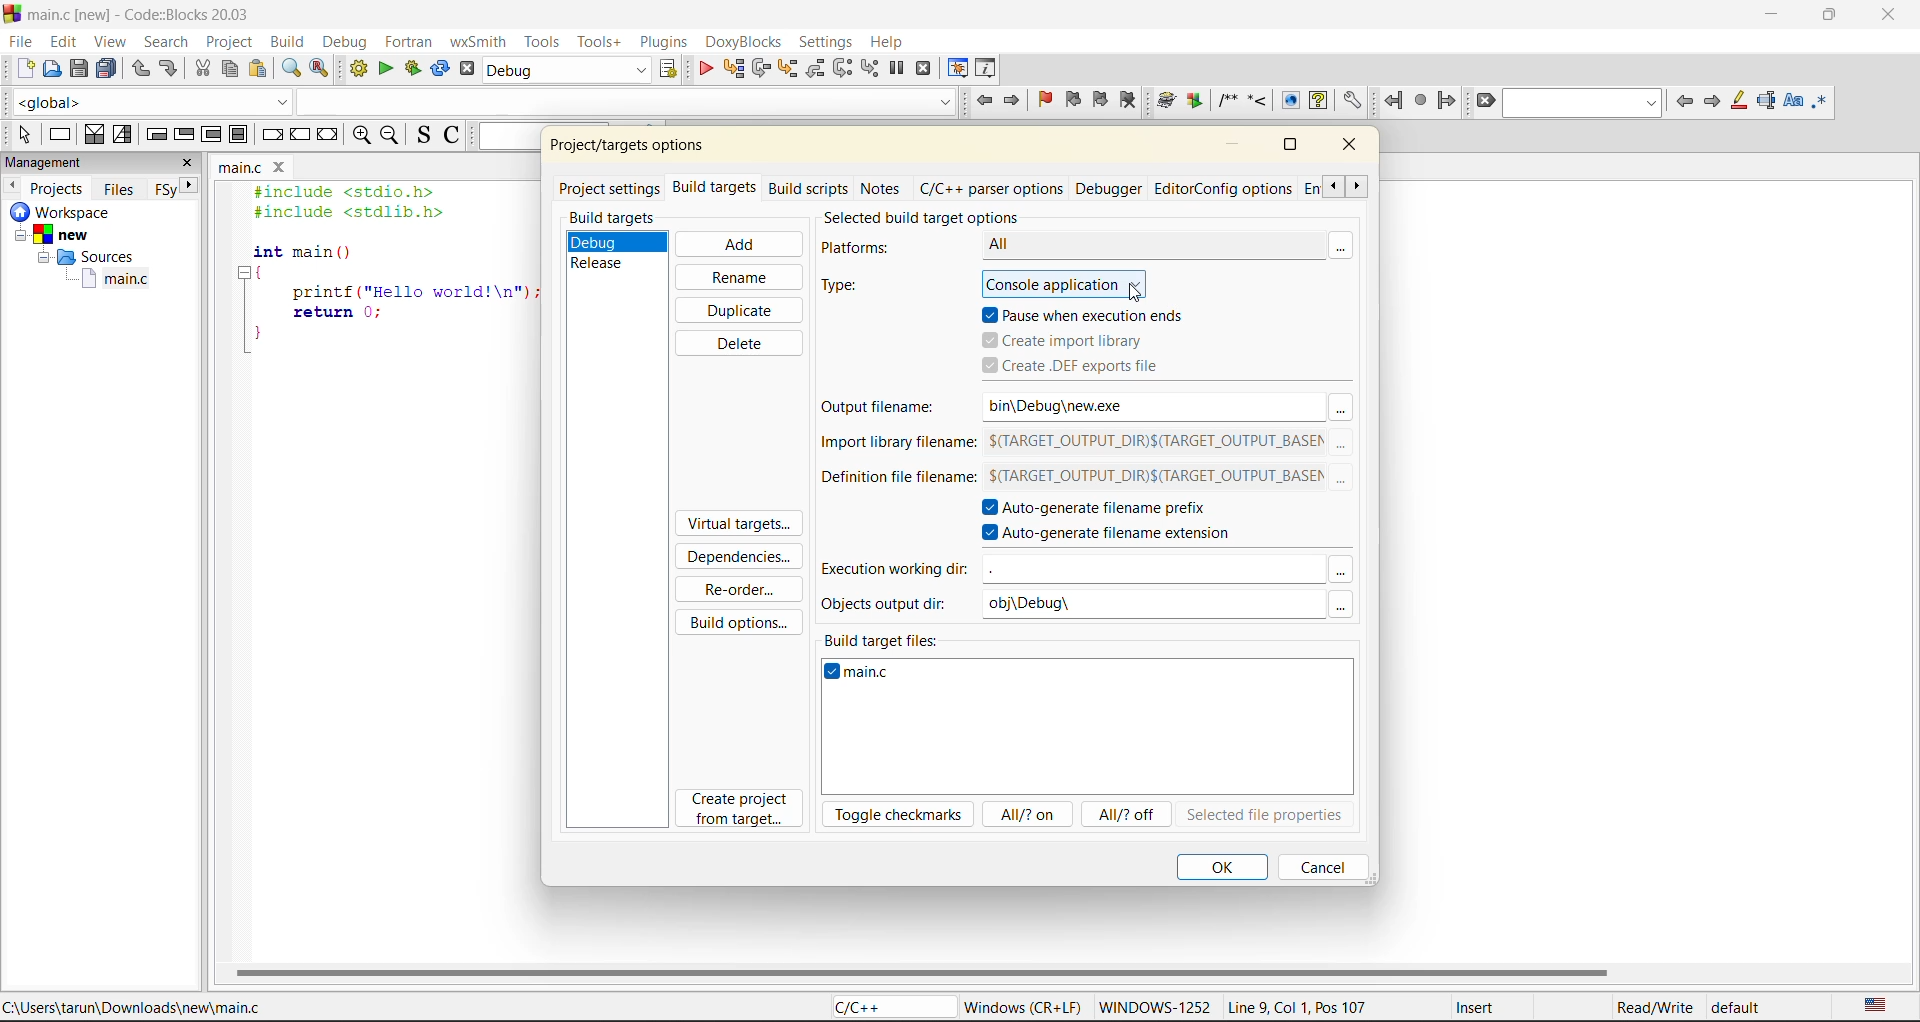 The height and width of the screenshot is (1022, 1920). What do you see at coordinates (1652, 1005) in the screenshot?
I see `Read/Write` at bounding box center [1652, 1005].